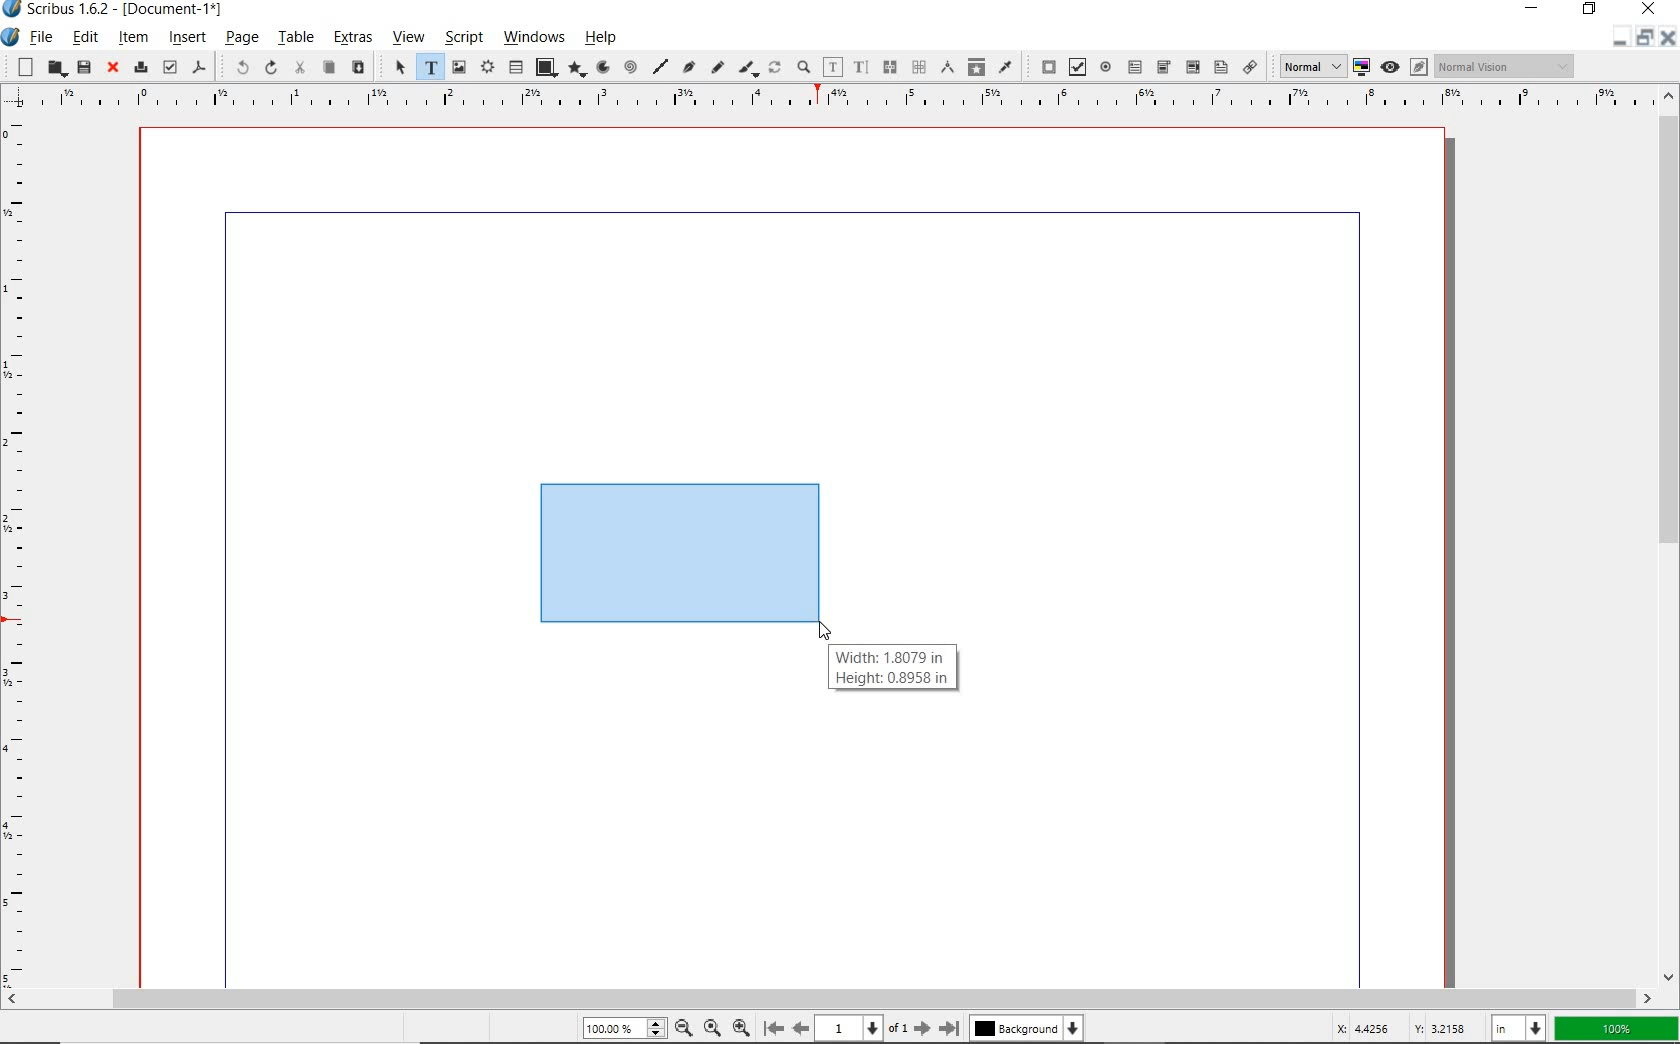  What do you see at coordinates (515, 68) in the screenshot?
I see `table` at bounding box center [515, 68].